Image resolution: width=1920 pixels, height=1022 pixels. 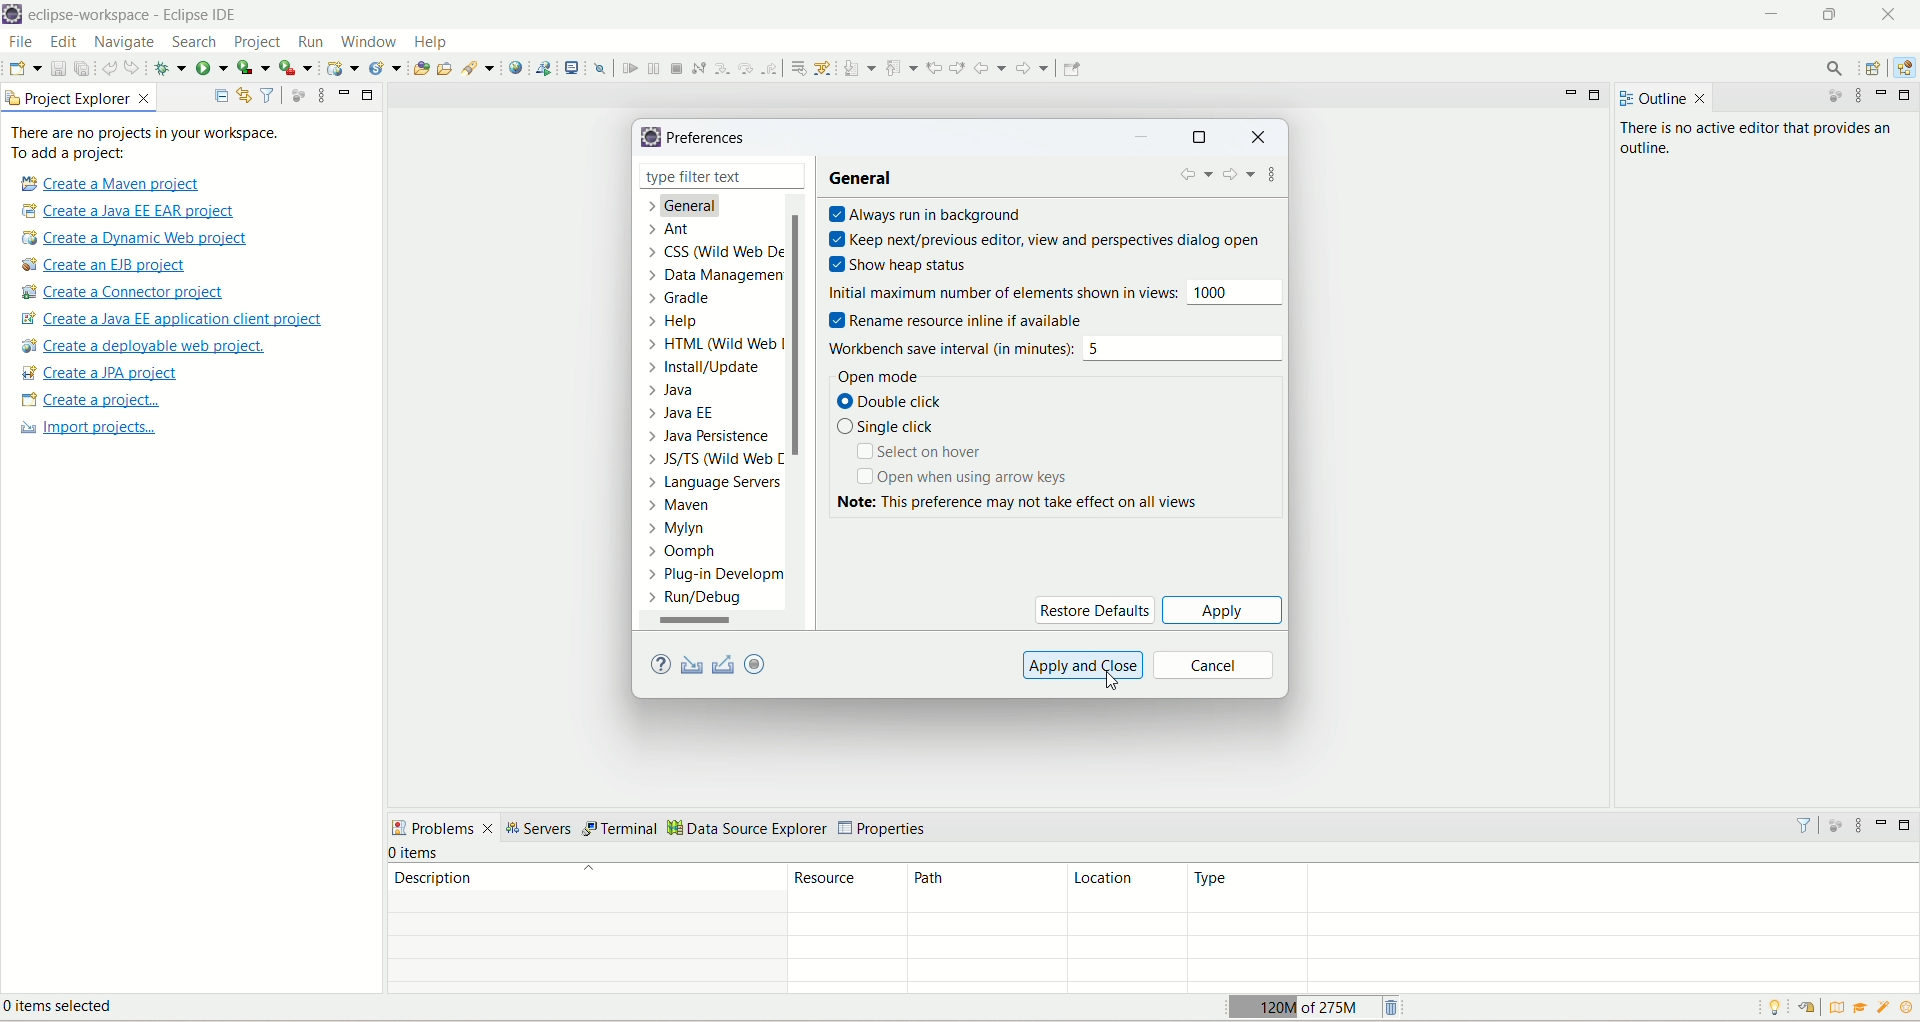 I want to click on tip of the day, so click(x=1907, y=1007).